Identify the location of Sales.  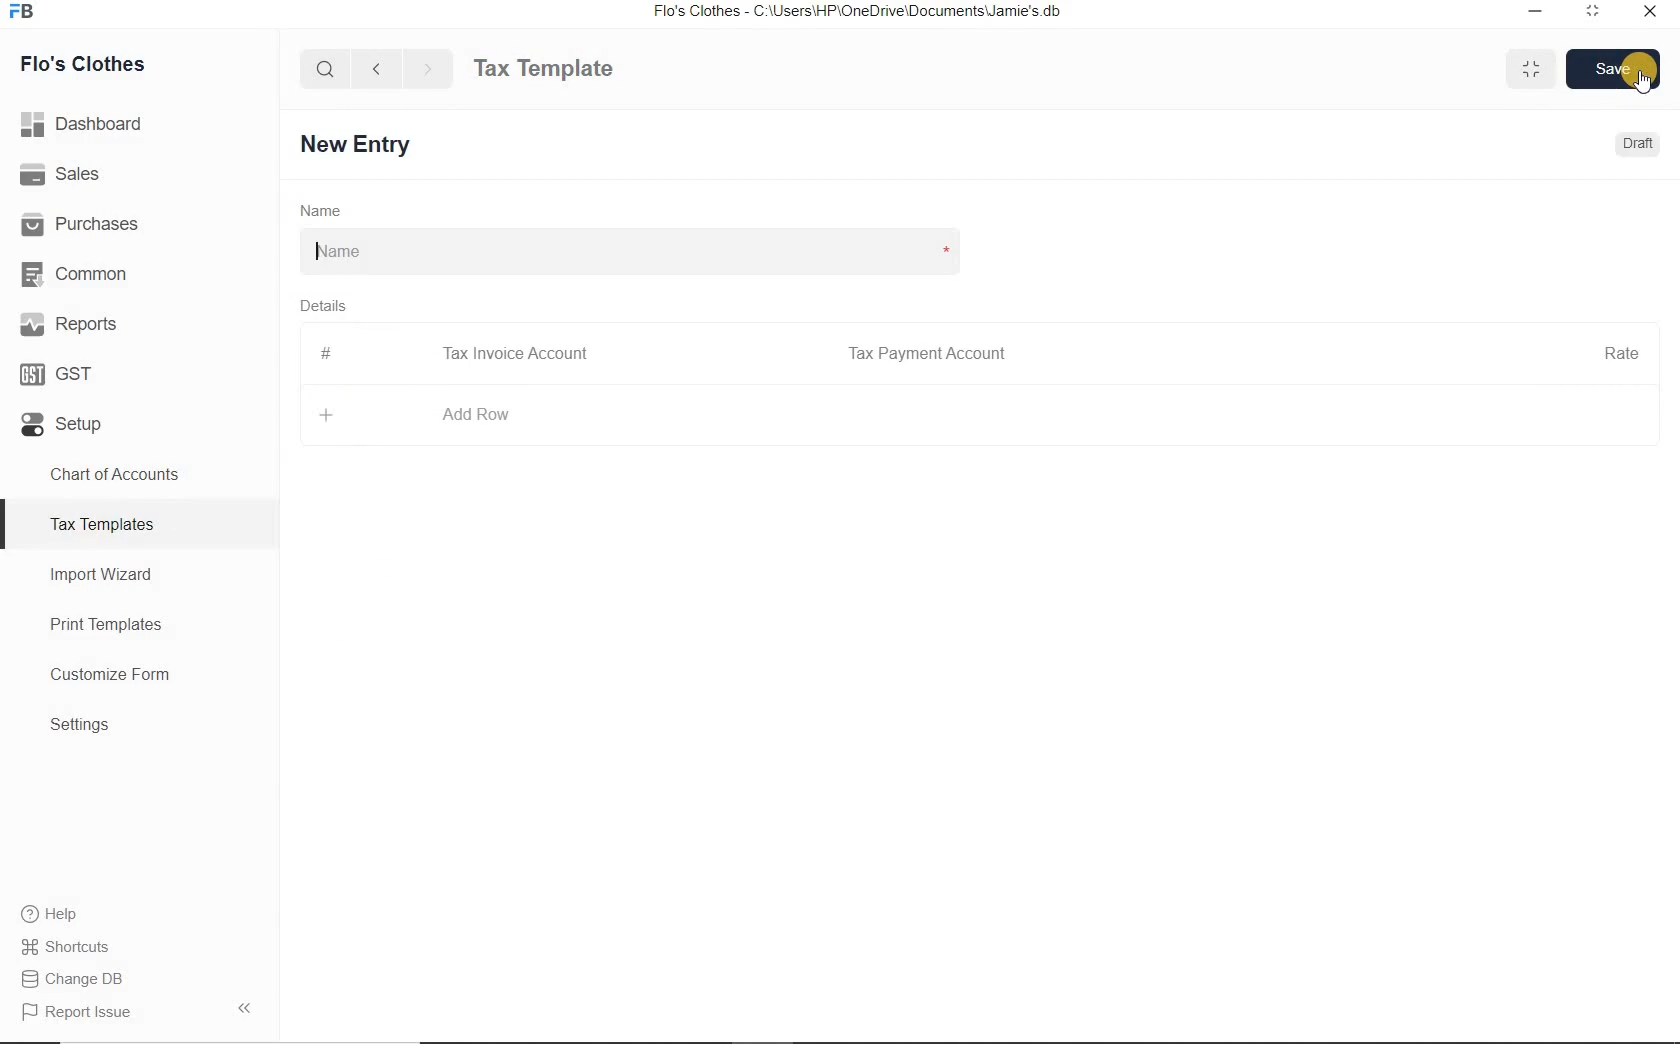
(139, 173).